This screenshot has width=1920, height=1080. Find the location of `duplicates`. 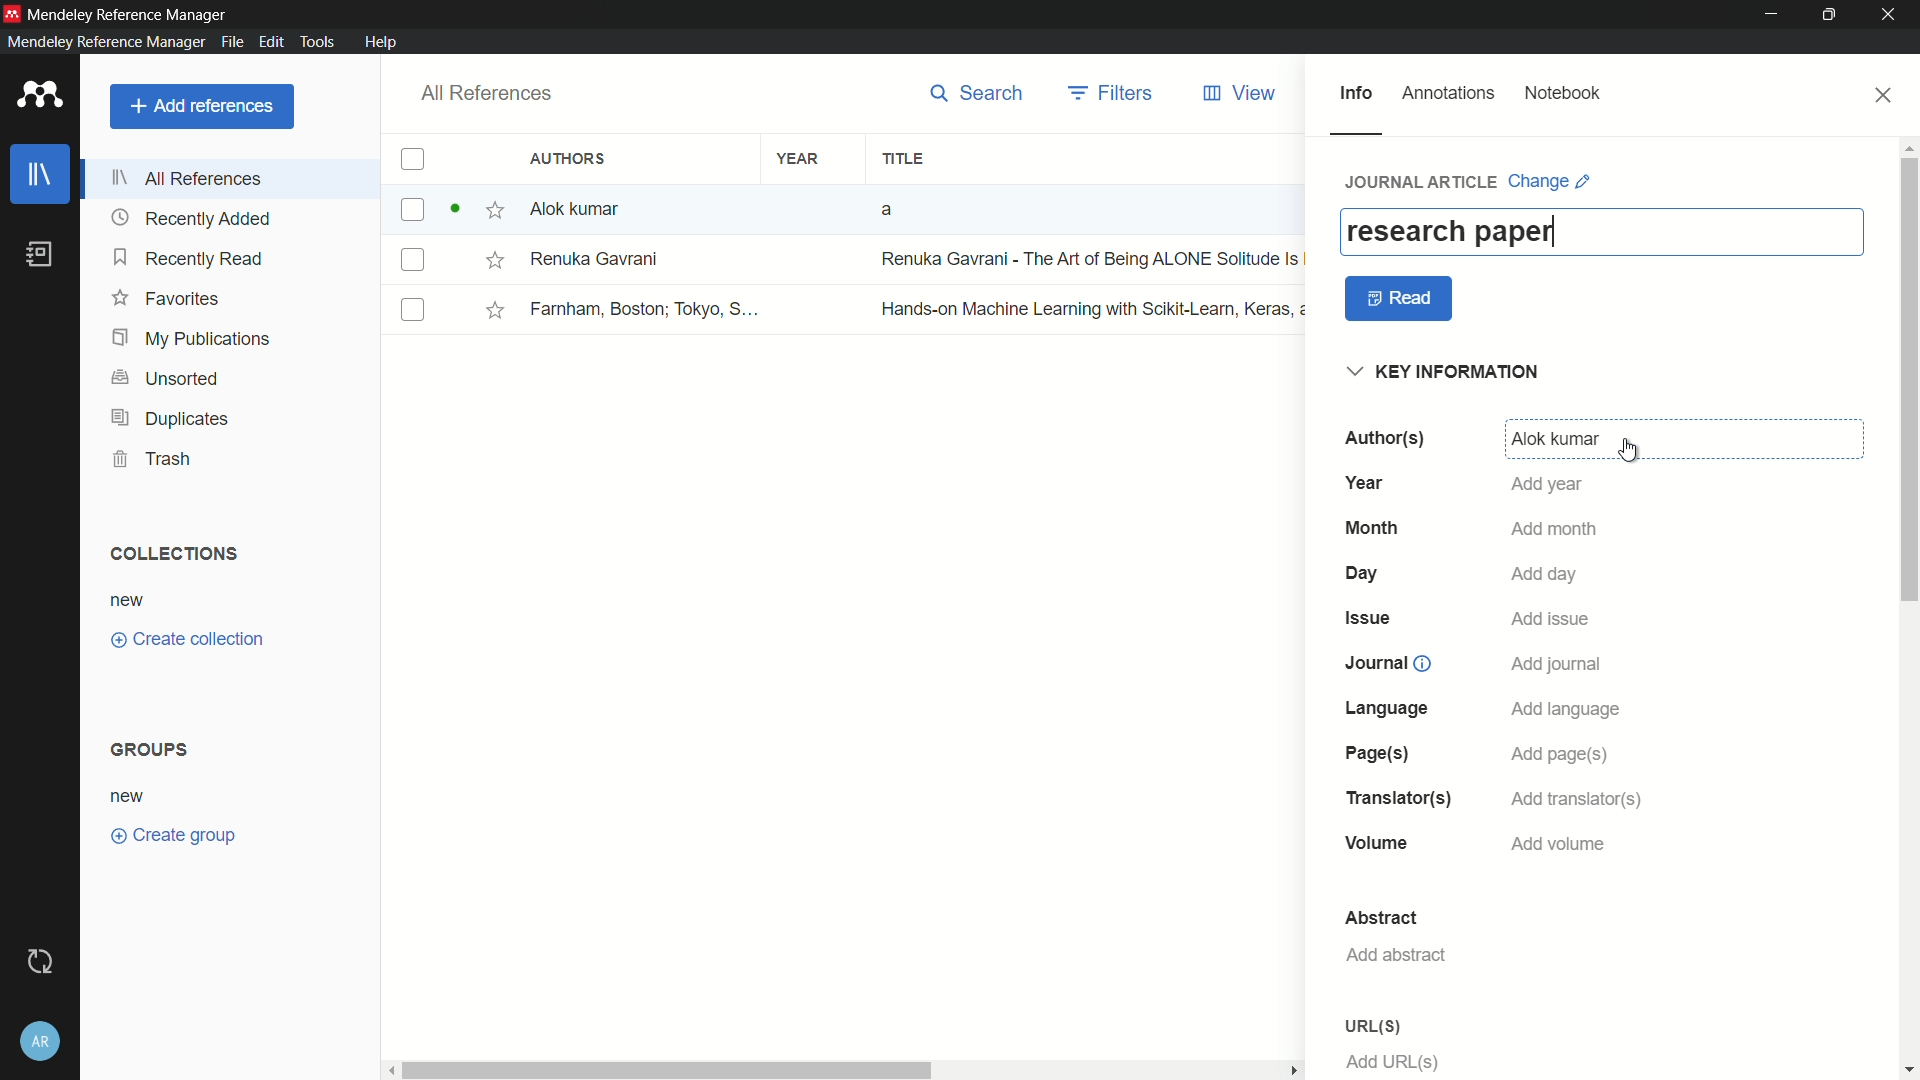

duplicates is located at coordinates (169, 420).